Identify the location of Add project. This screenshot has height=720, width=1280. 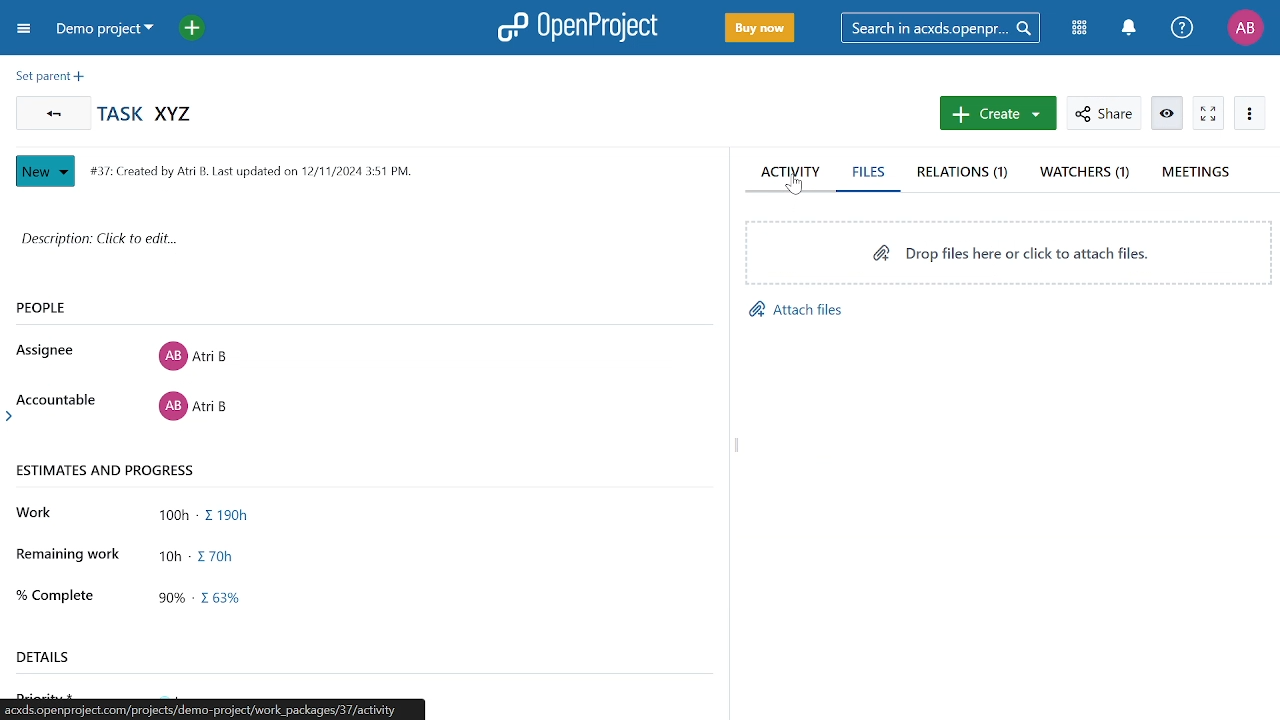
(196, 28).